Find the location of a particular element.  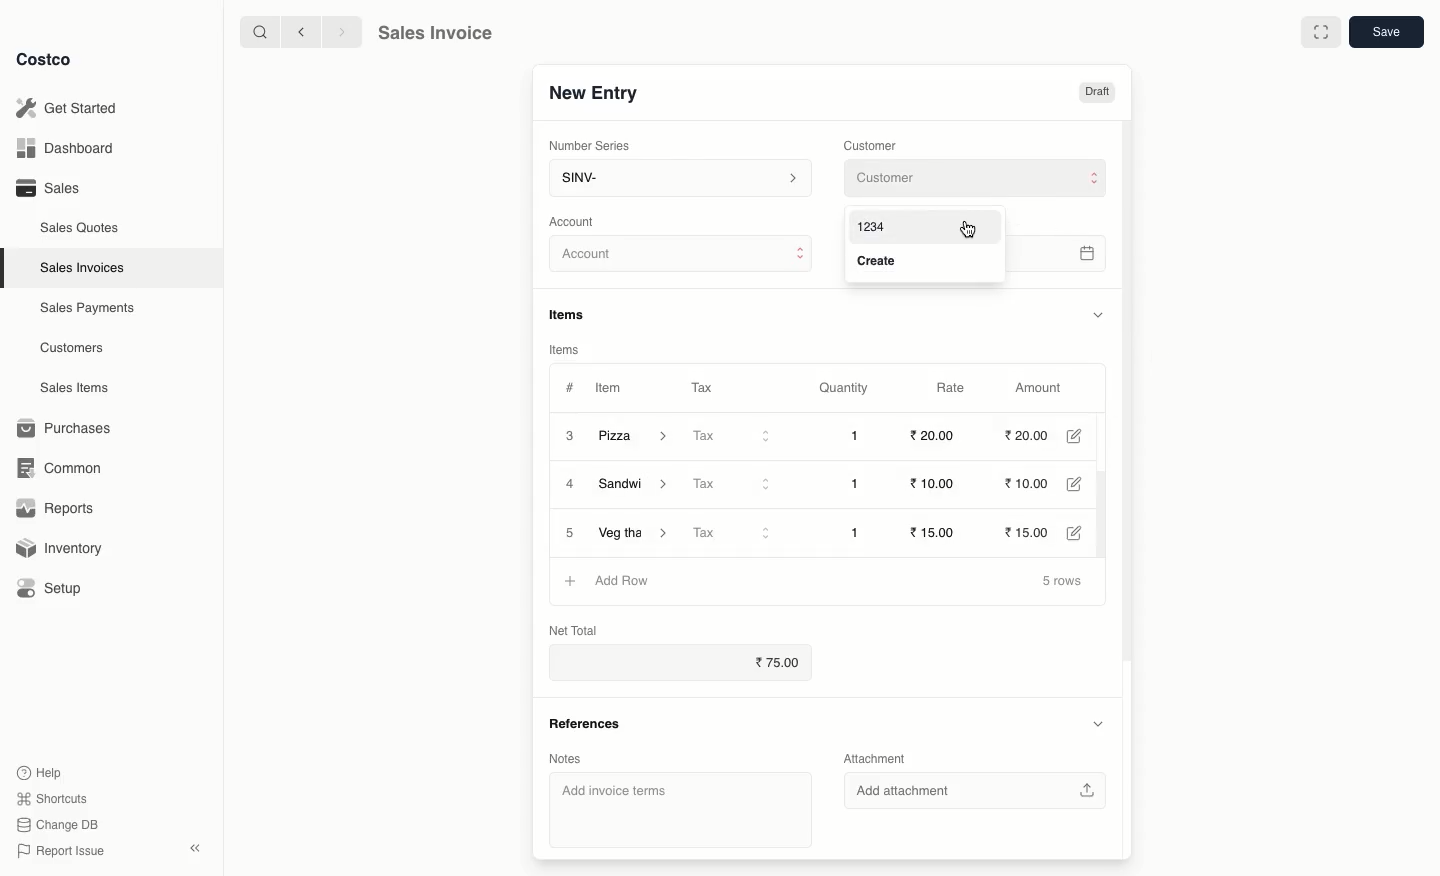

Notes is located at coordinates (564, 757).